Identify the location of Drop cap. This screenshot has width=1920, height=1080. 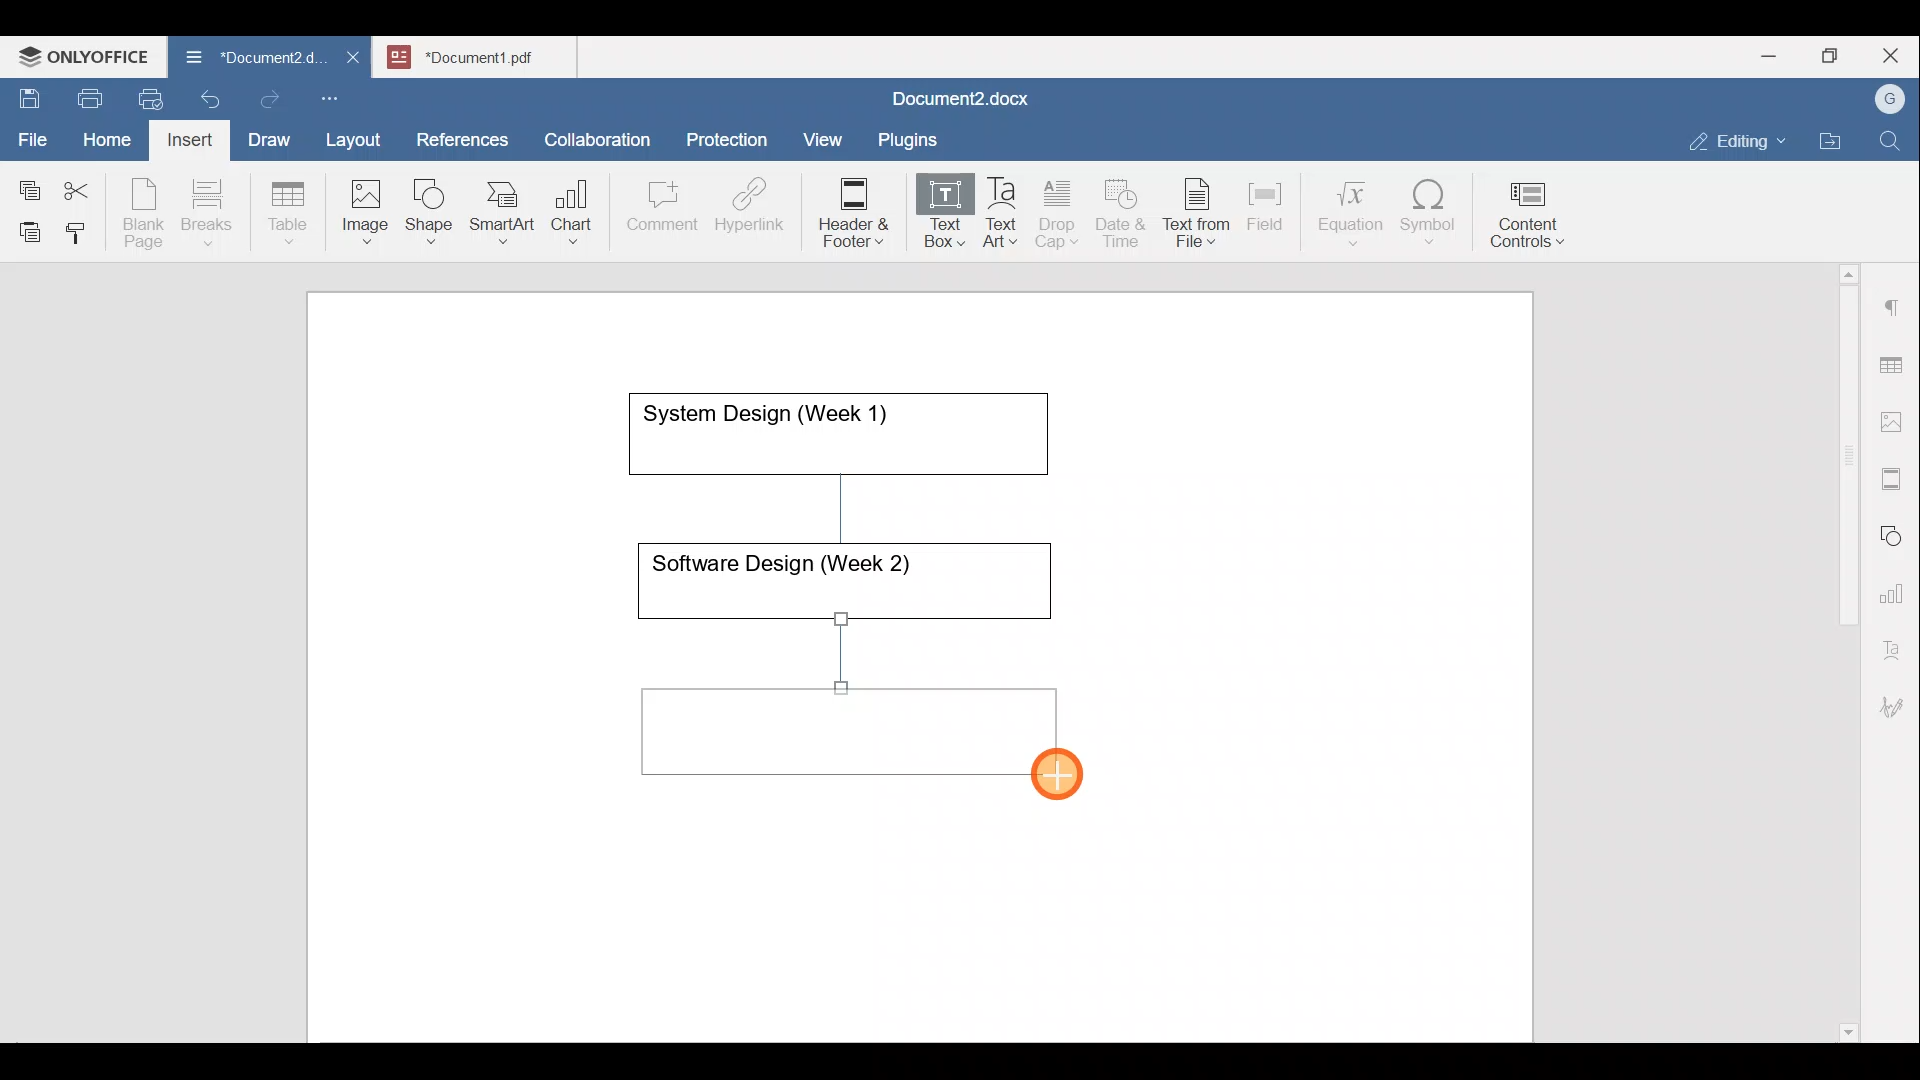
(1061, 211).